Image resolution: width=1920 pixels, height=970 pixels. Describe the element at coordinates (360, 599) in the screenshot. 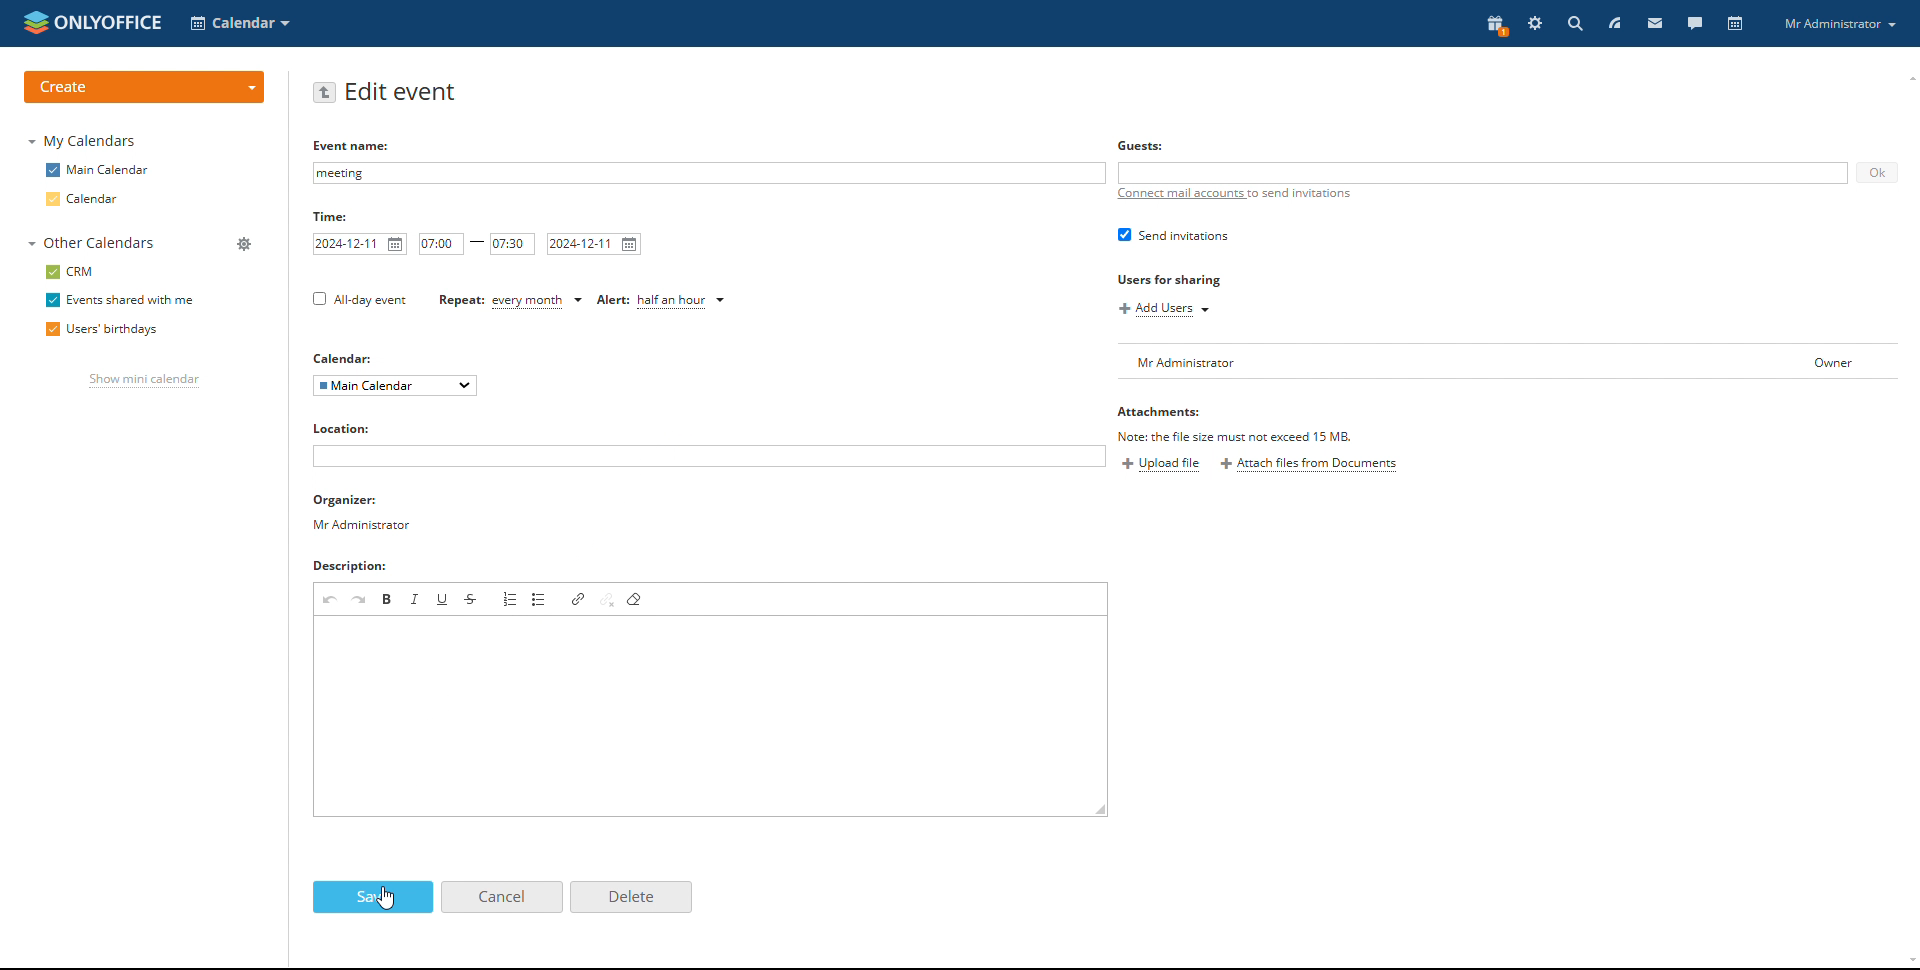

I see `redo` at that location.